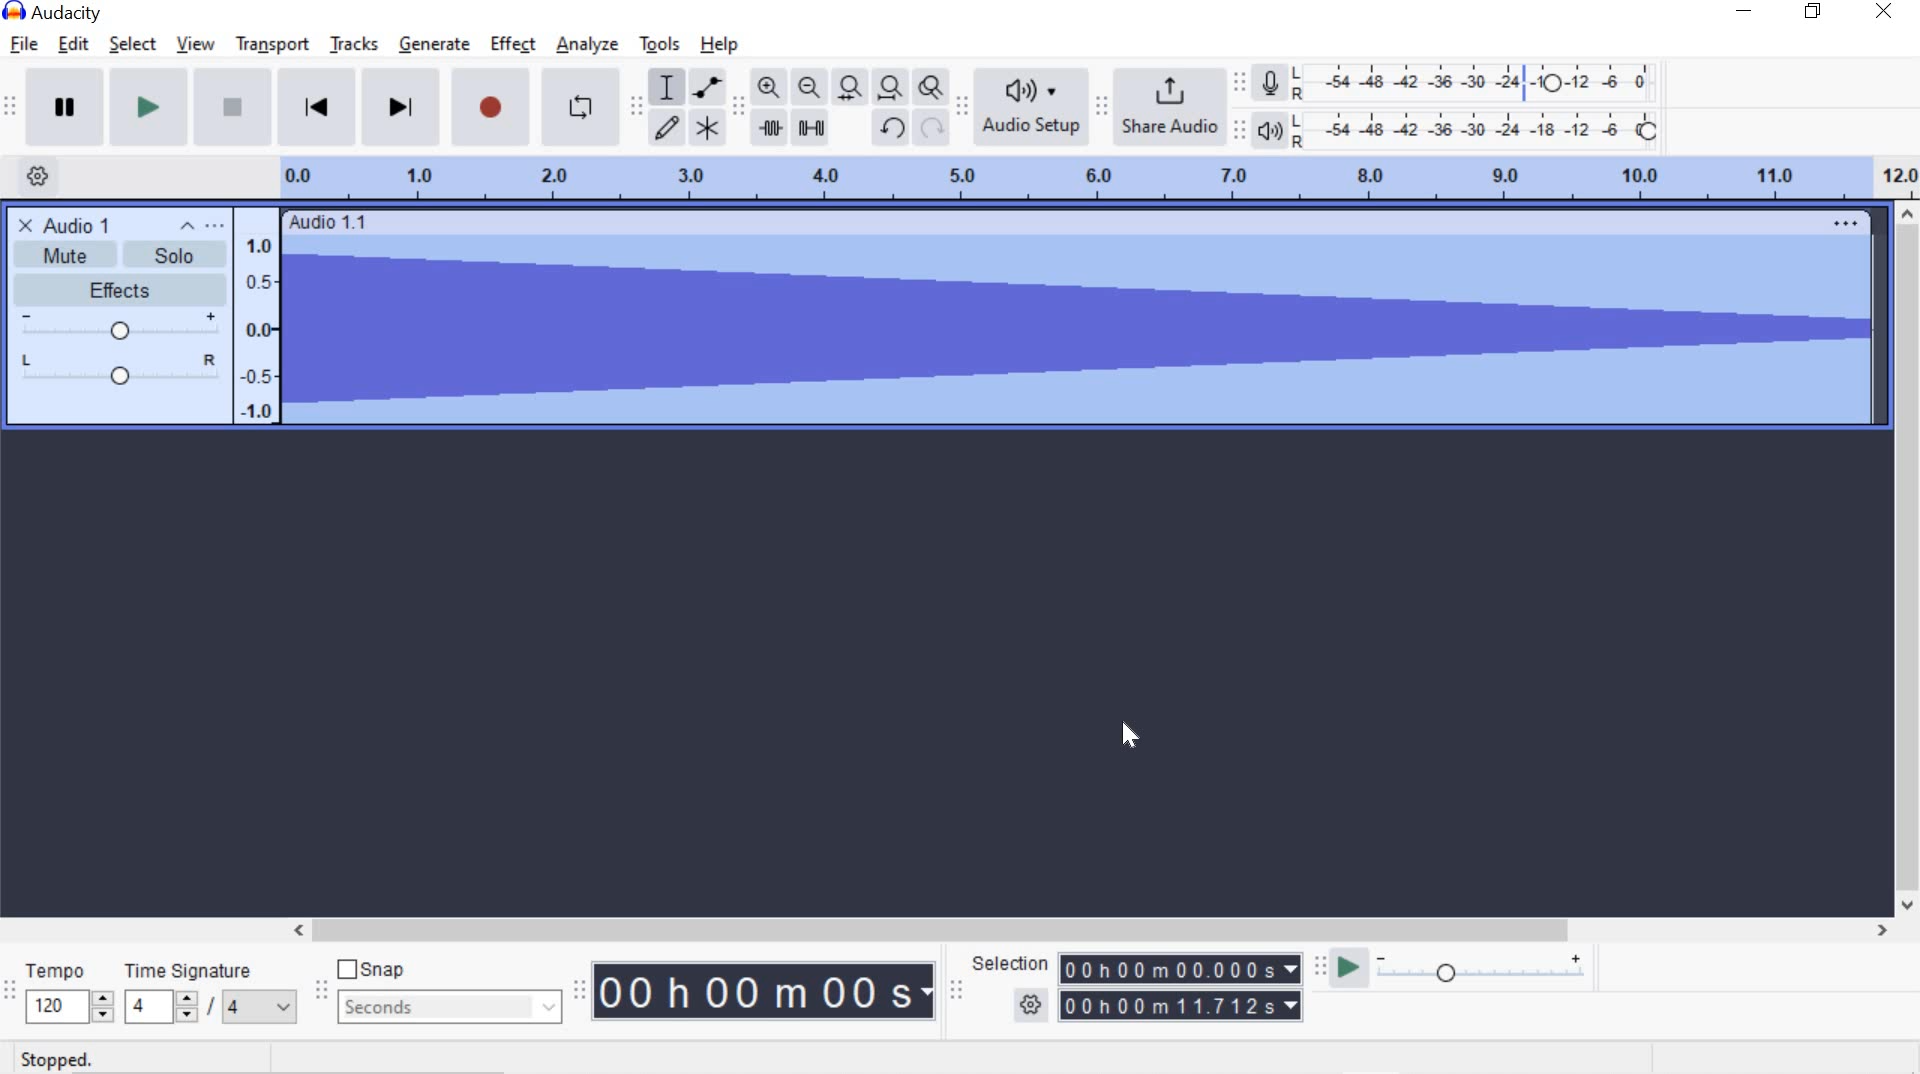 This screenshot has height=1074, width=1920. I want to click on time, so click(766, 991).